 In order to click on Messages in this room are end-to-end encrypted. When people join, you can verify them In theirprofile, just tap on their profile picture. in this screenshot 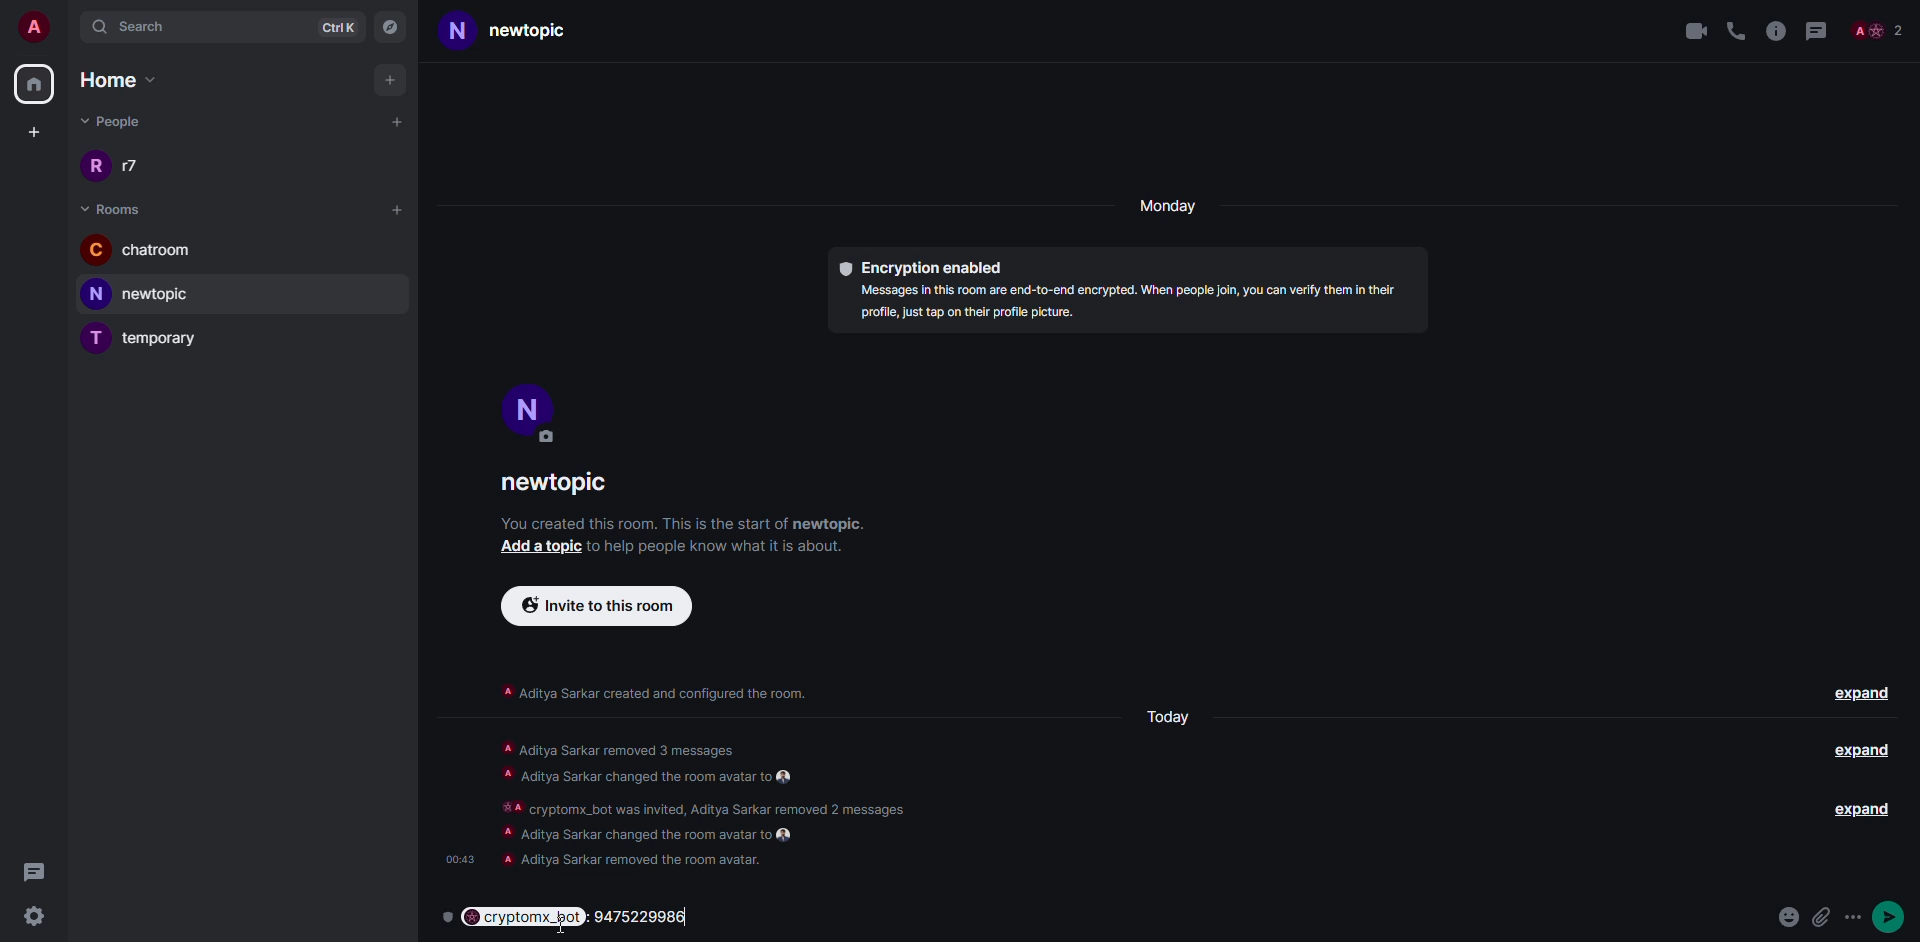, I will do `click(1118, 306)`.